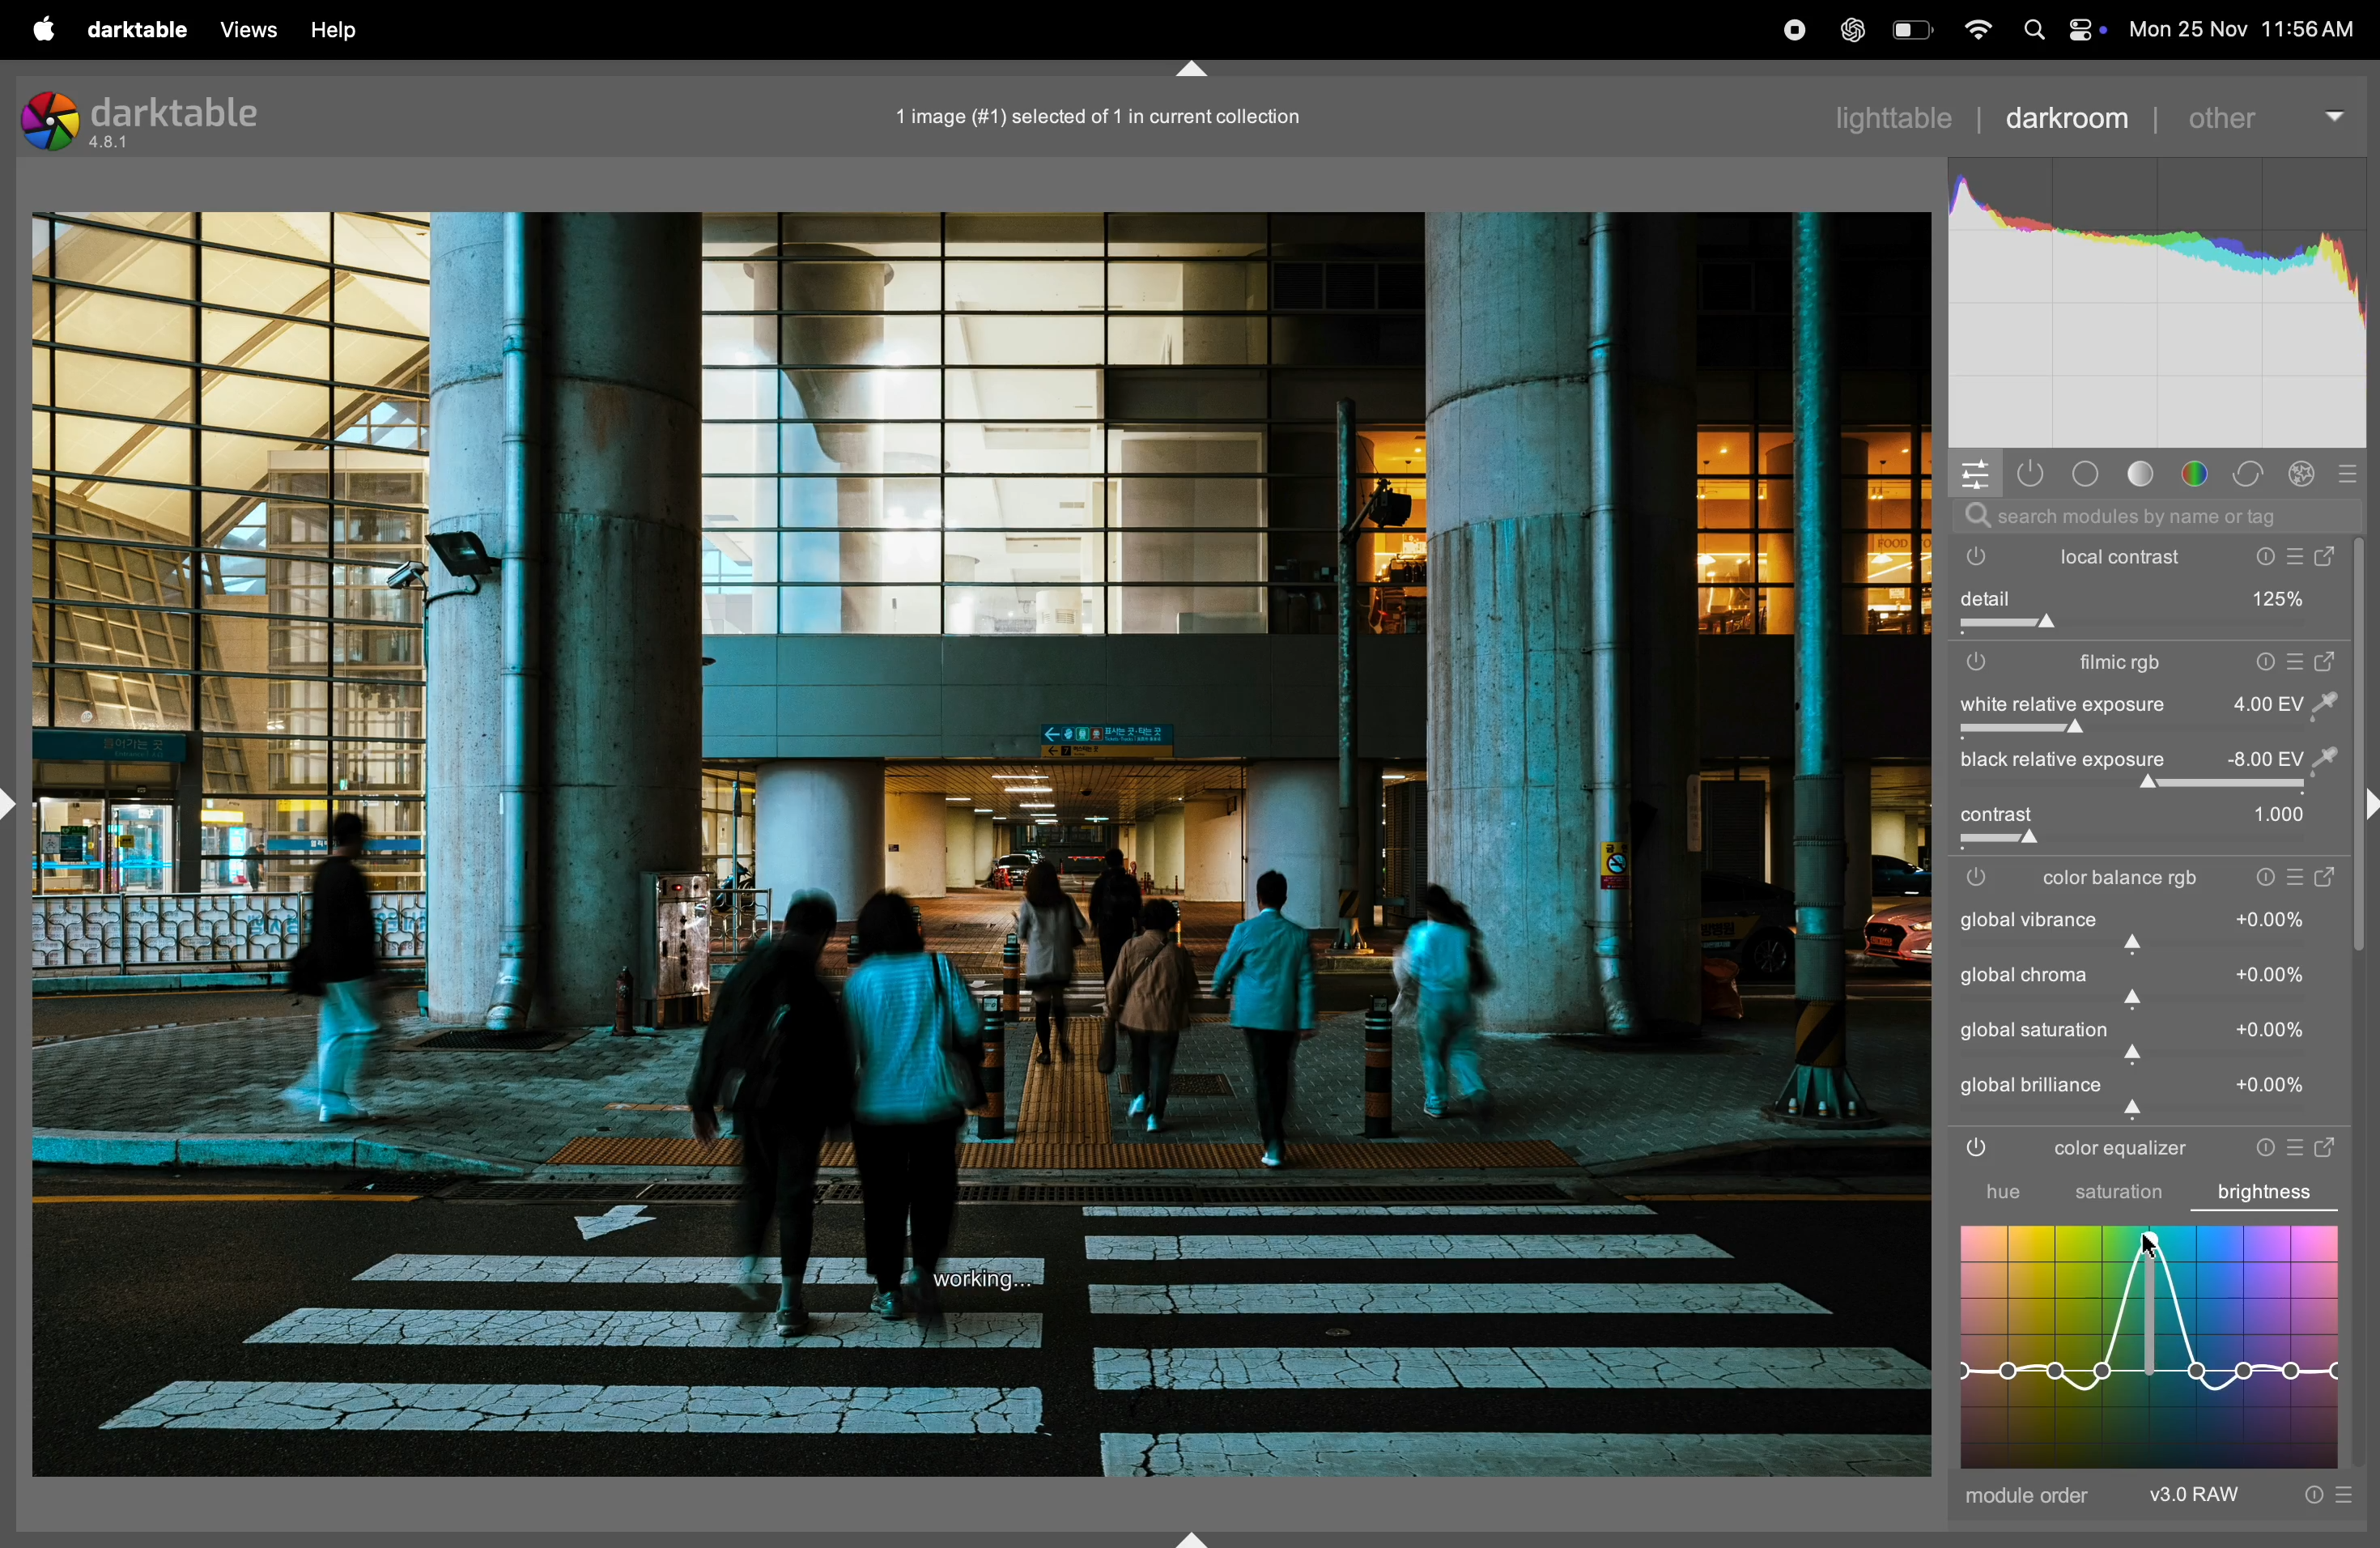 Image resolution: width=2380 pixels, height=1548 pixels. Describe the element at coordinates (2296, 879) in the screenshot. I see `presets` at that location.